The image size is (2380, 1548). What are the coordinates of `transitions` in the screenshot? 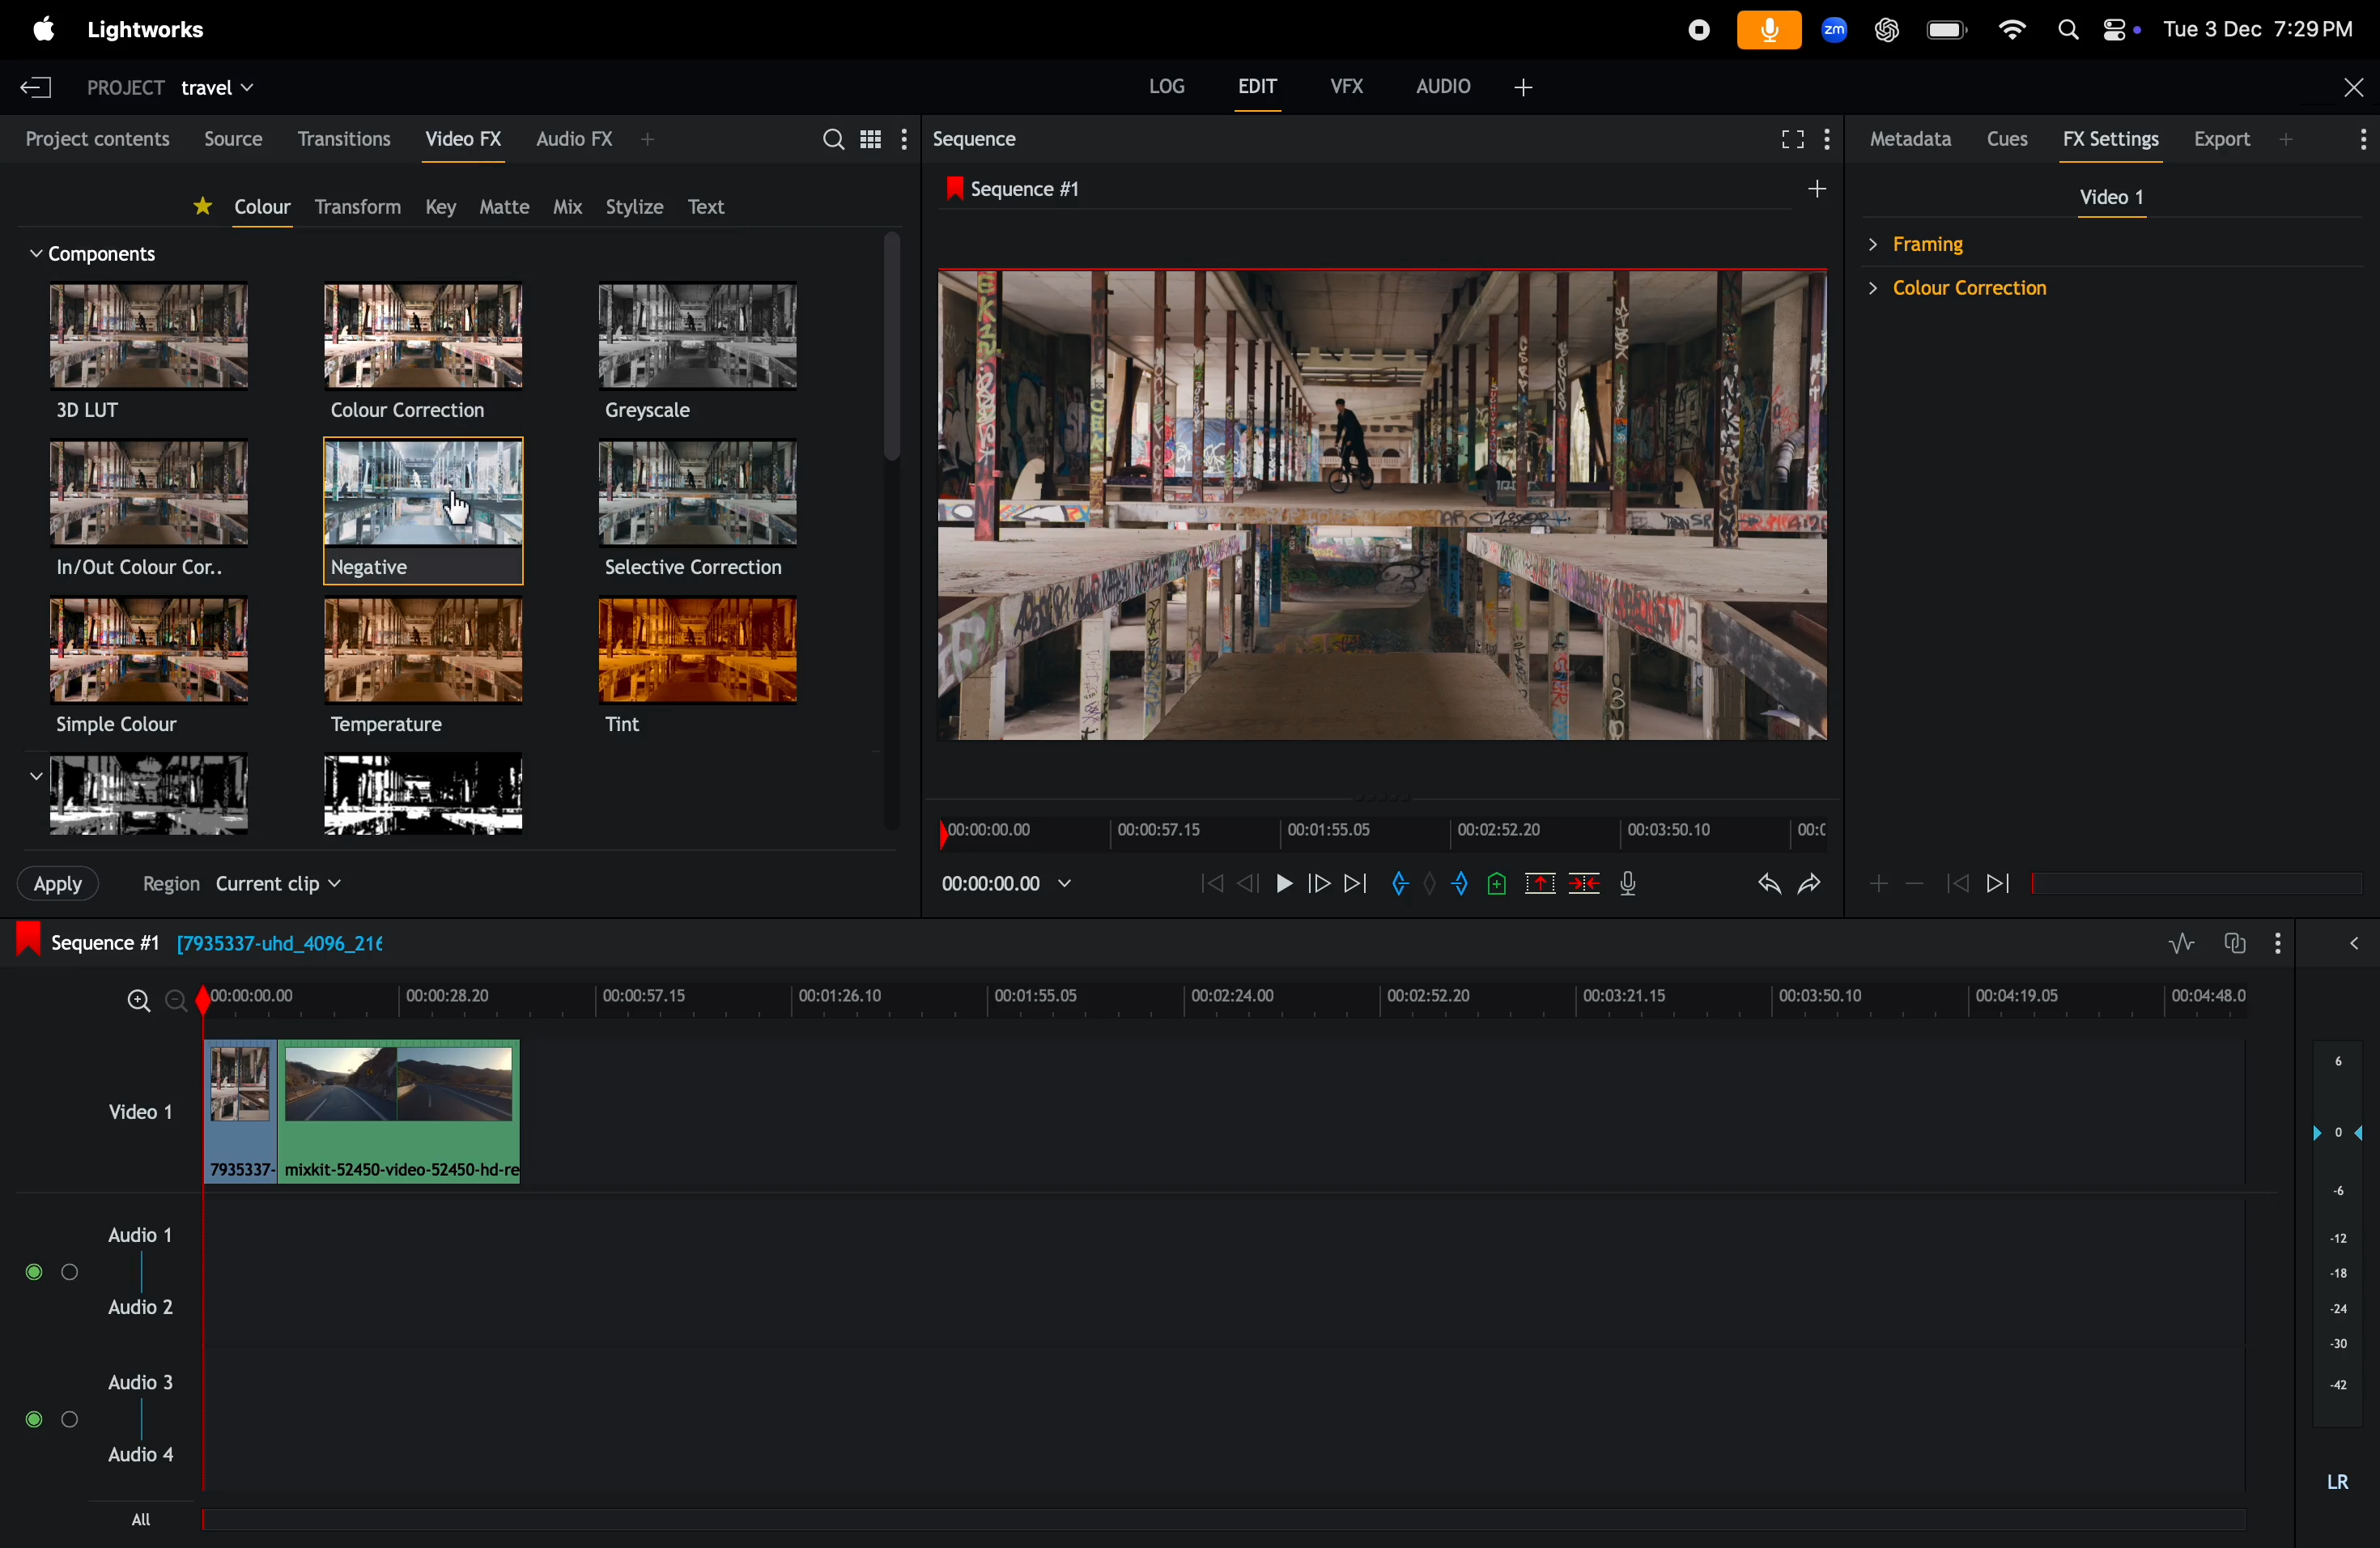 It's located at (343, 135).